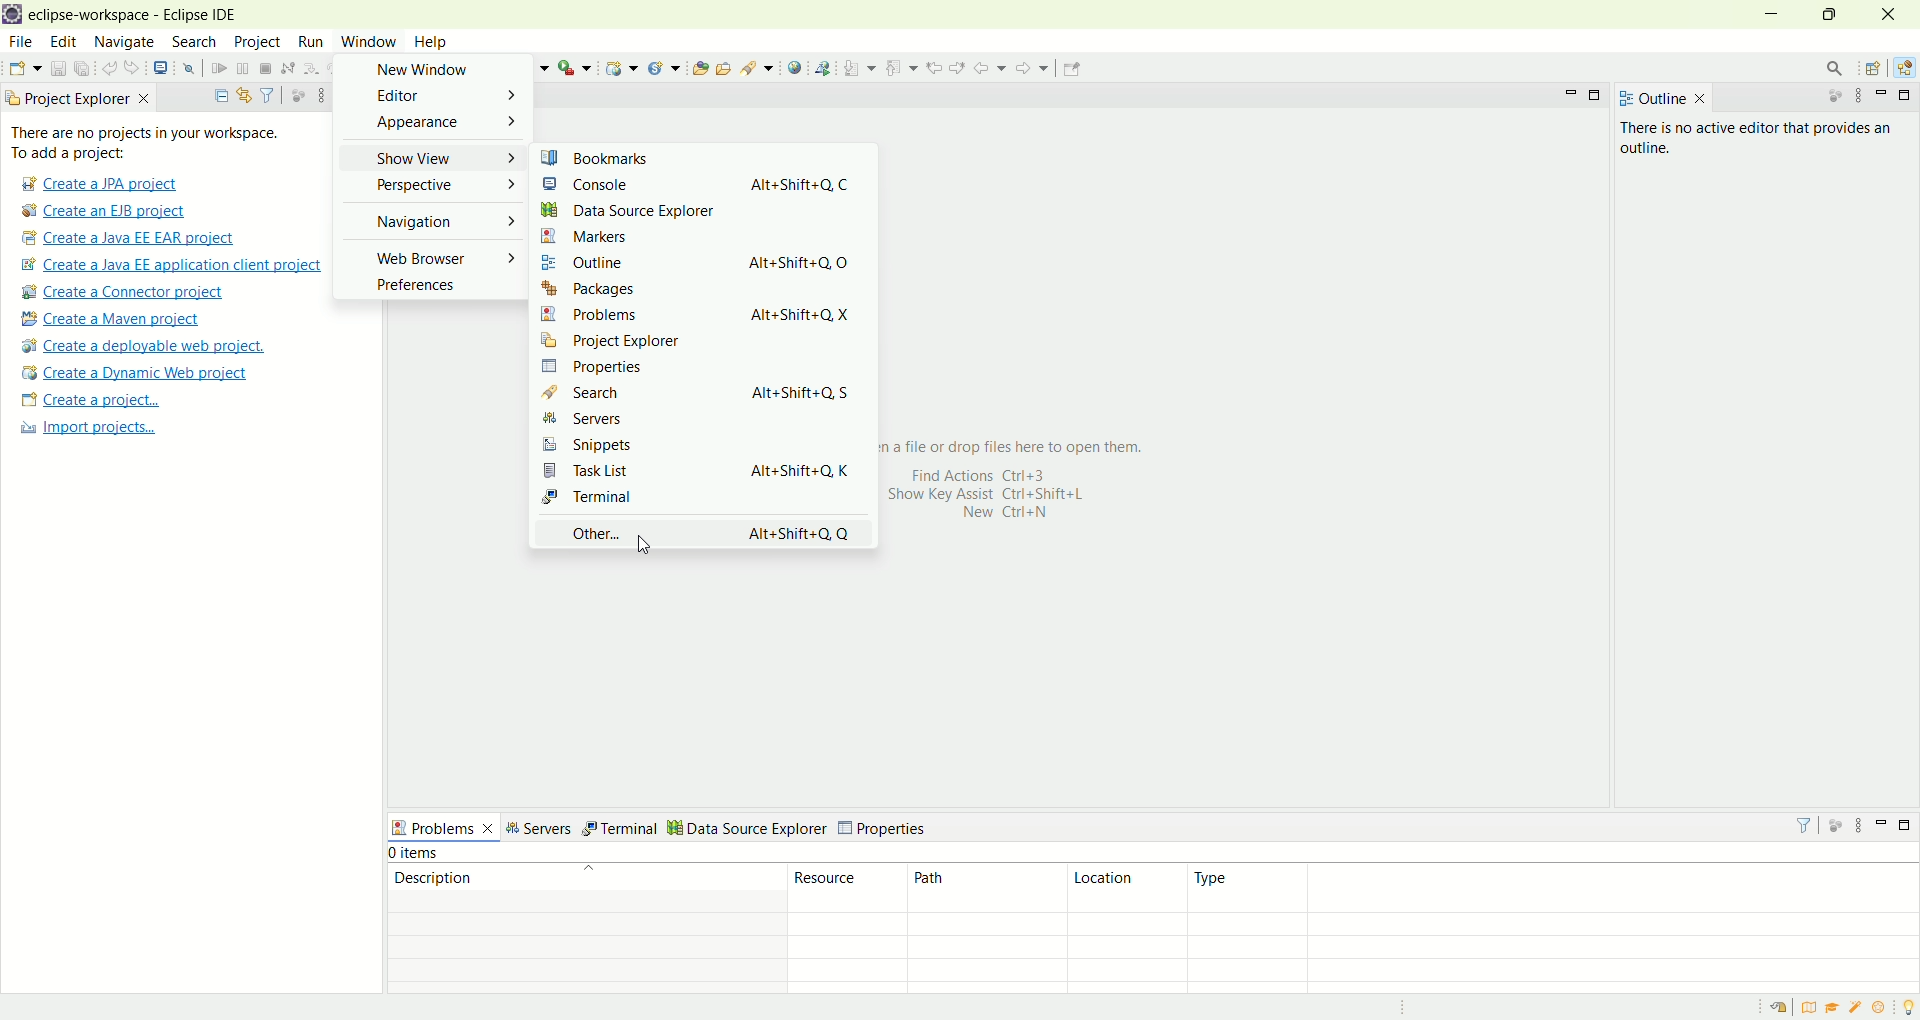 The width and height of the screenshot is (1920, 1020). I want to click on There are no projects in your workspace. To add a project:, so click(169, 143).